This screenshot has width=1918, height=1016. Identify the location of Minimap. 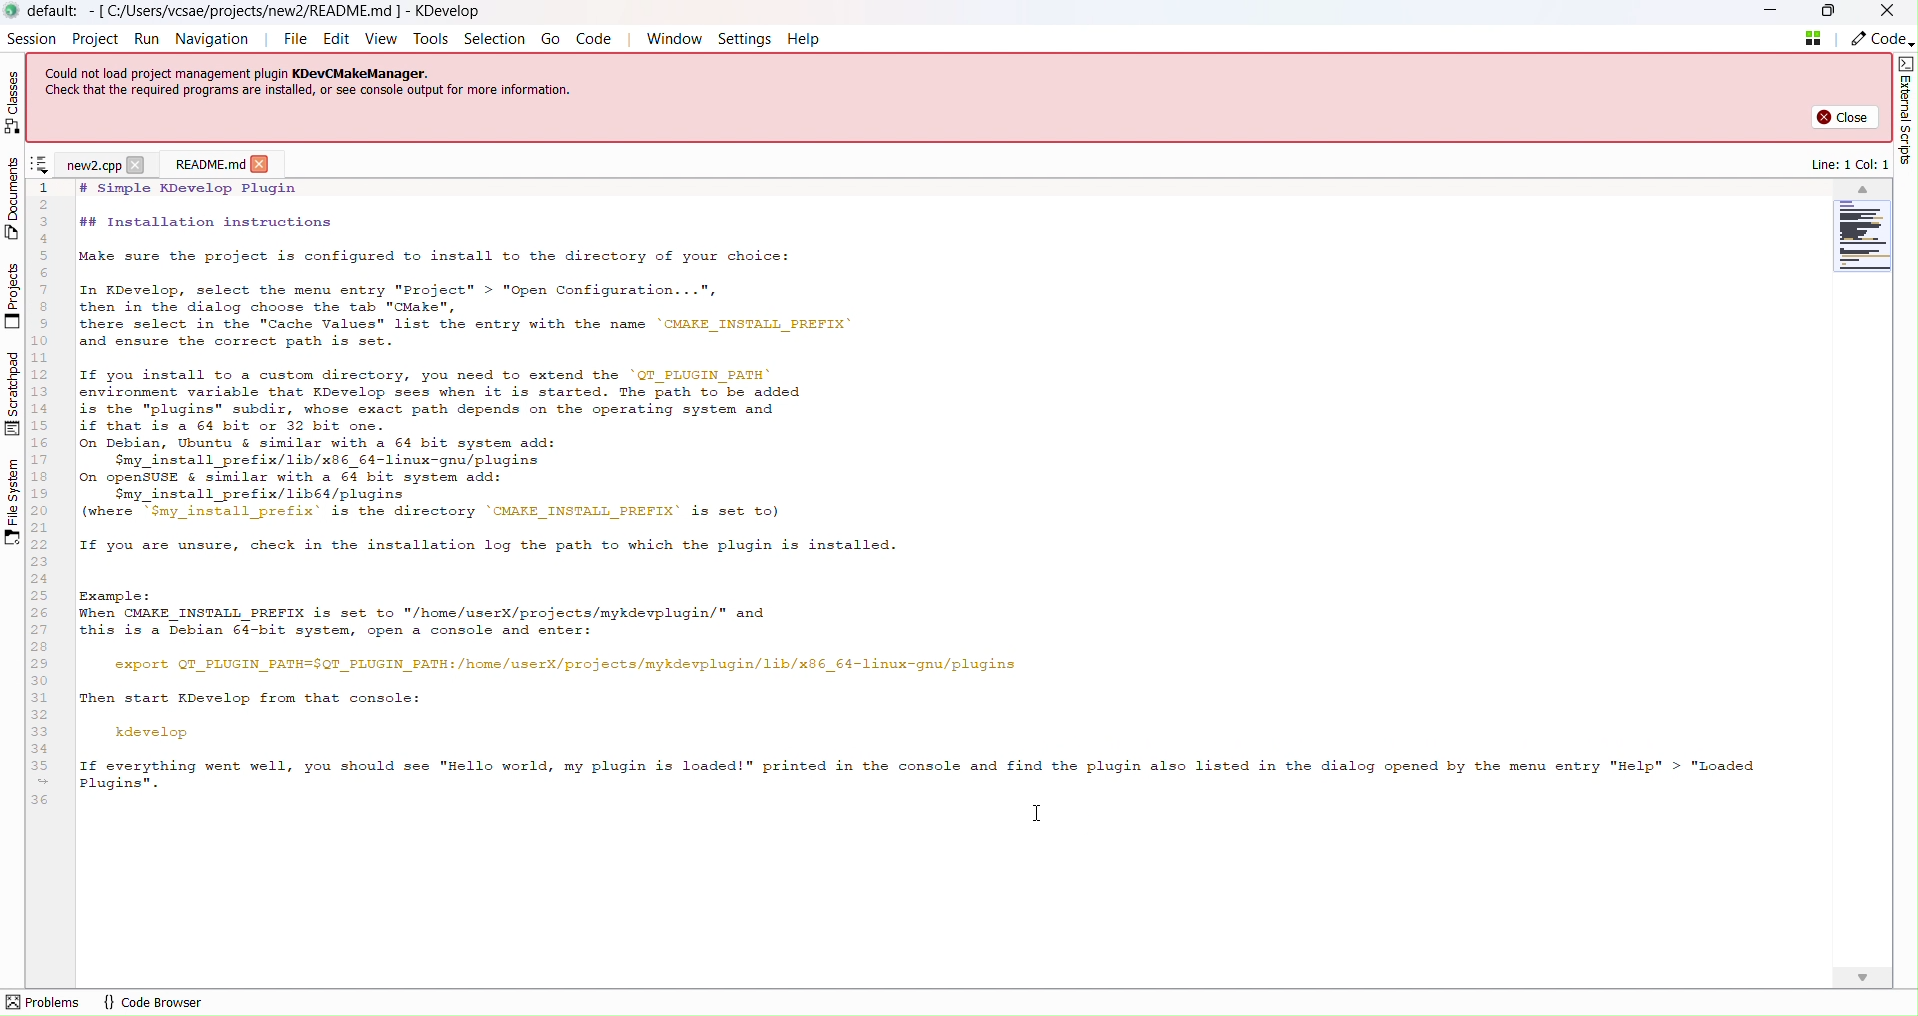
(1864, 240).